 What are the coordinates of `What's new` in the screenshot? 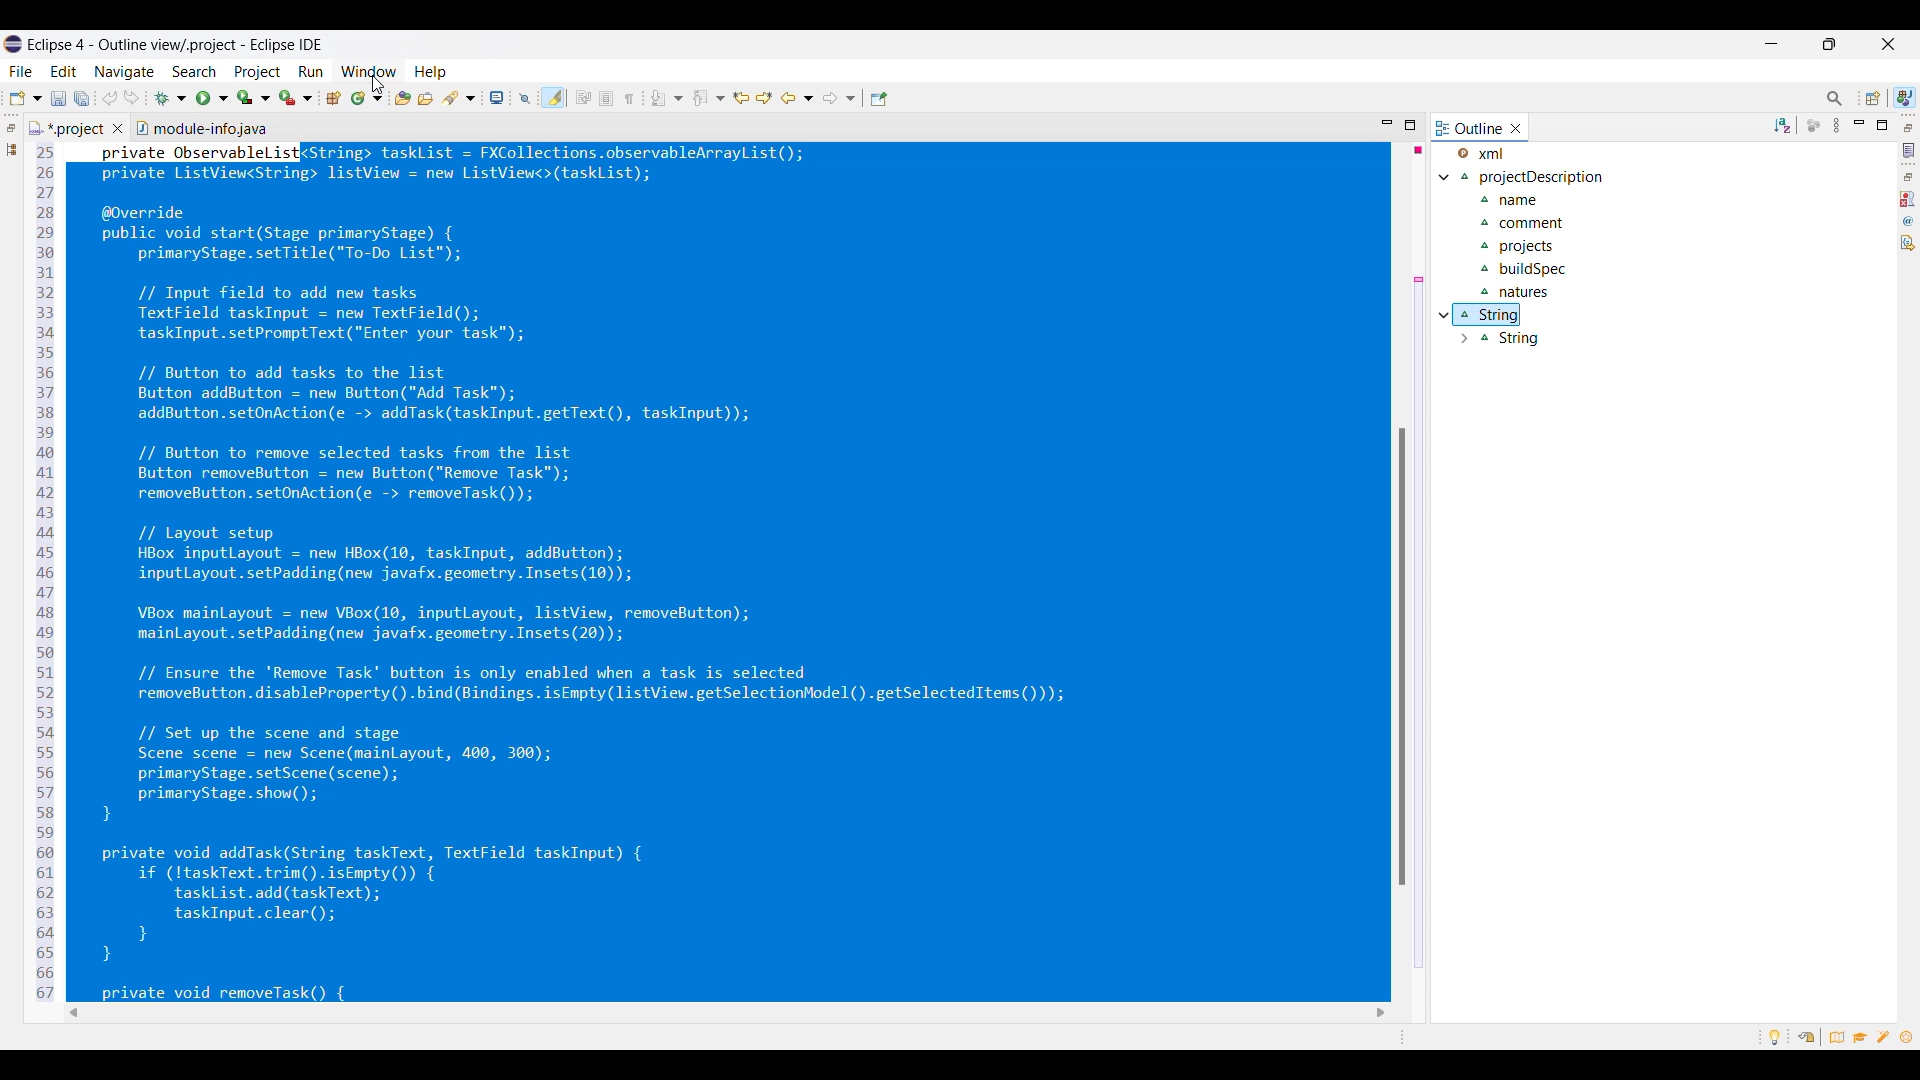 It's located at (1907, 1037).